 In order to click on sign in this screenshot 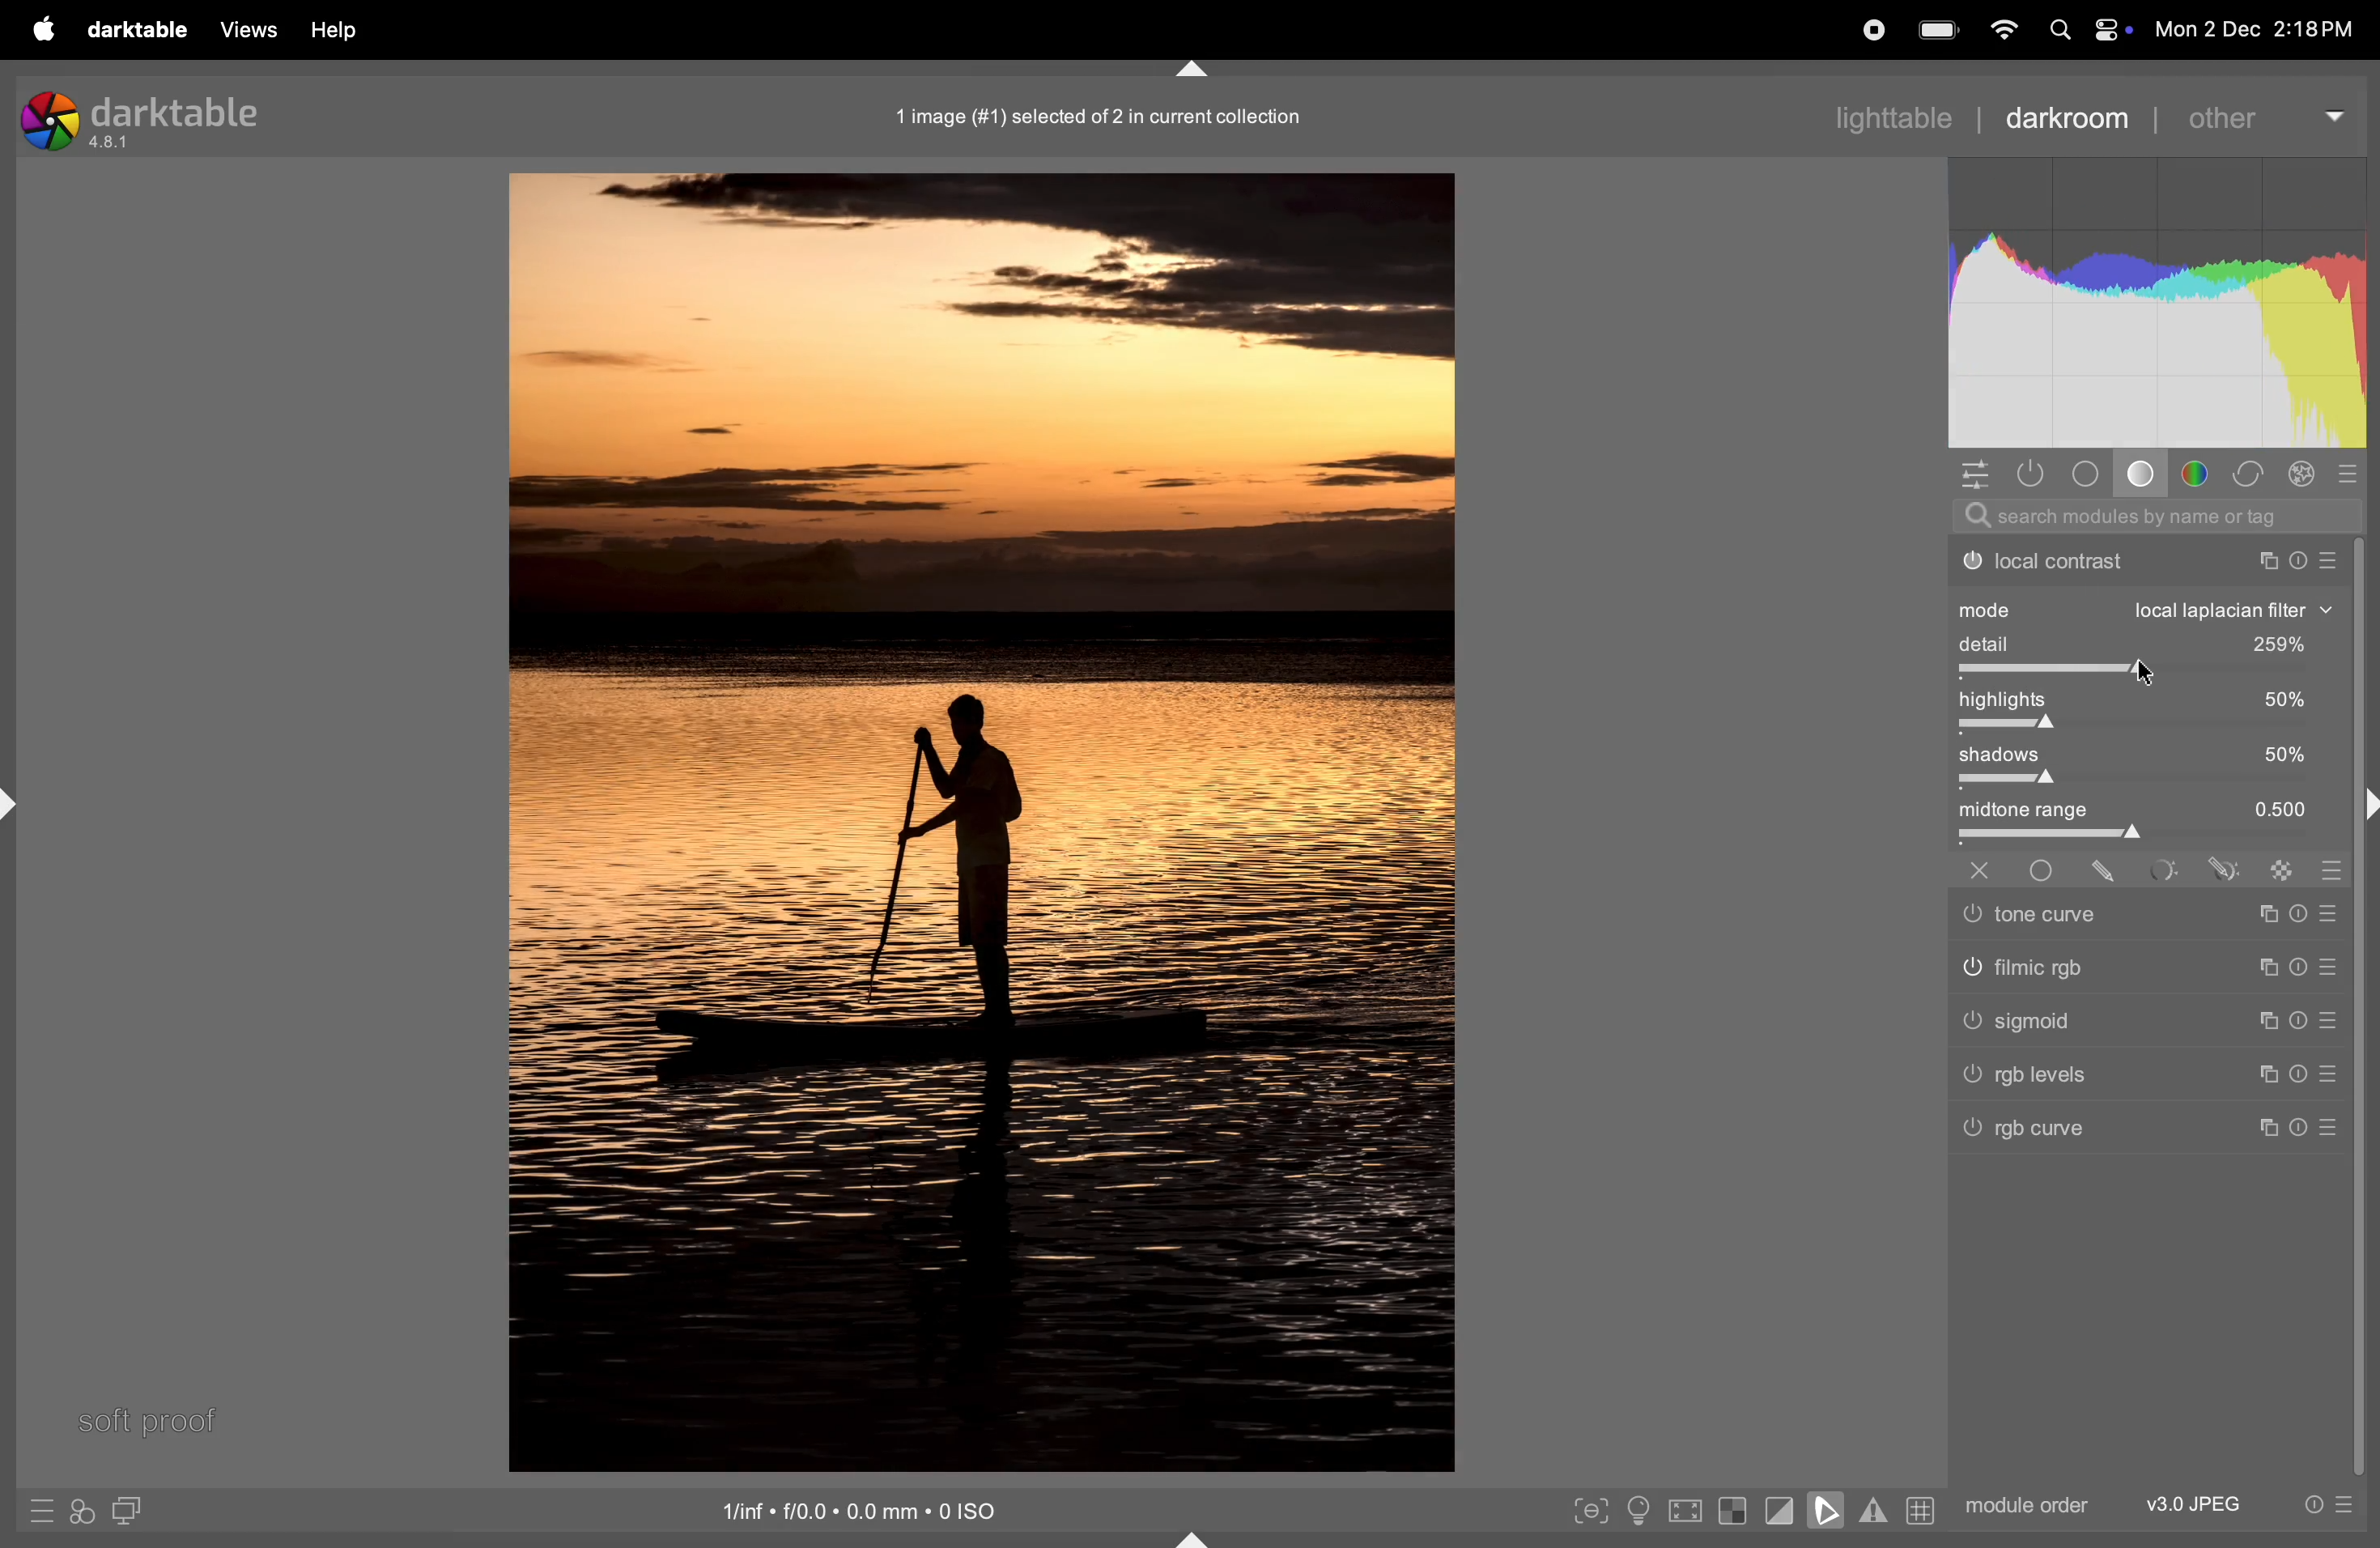, I will do `click(2273, 965)`.